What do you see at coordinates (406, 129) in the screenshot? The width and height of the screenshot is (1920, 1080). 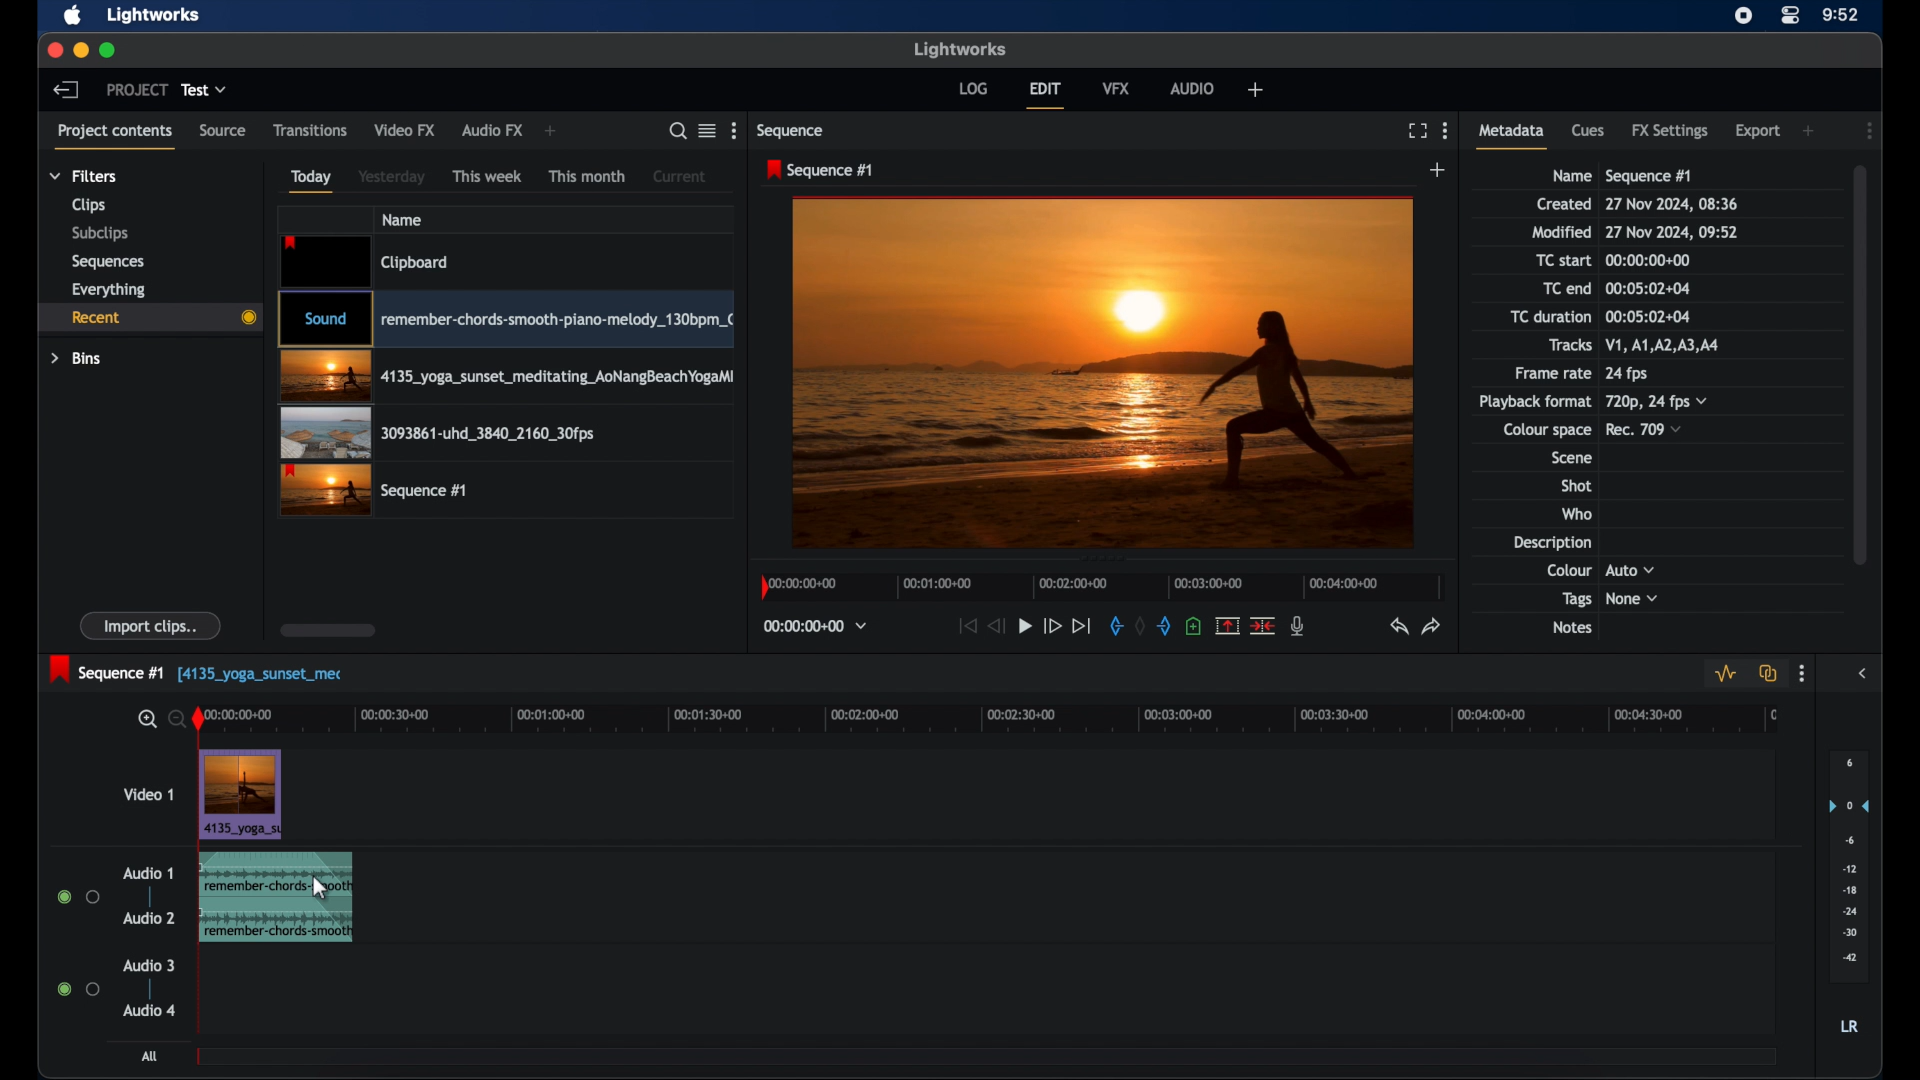 I see `video fx` at bounding box center [406, 129].